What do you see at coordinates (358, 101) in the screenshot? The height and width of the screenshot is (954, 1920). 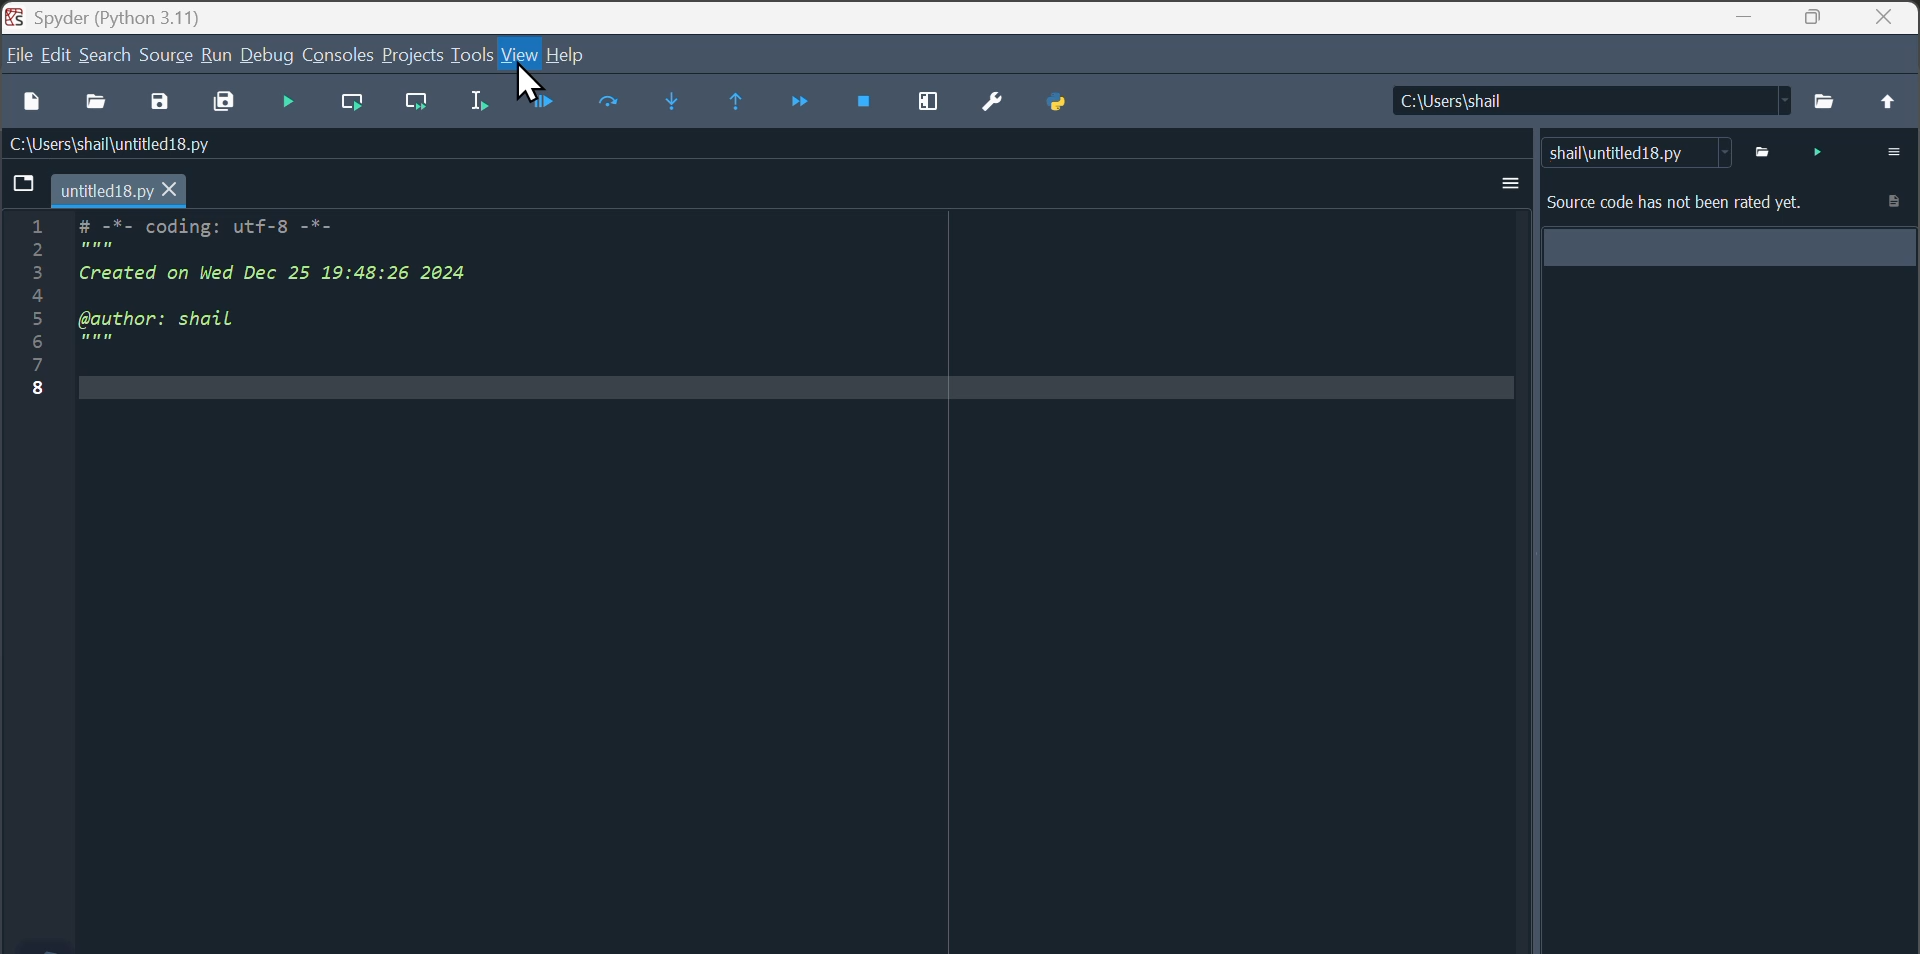 I see `Run Current cell` at bounding box center [358, 101].